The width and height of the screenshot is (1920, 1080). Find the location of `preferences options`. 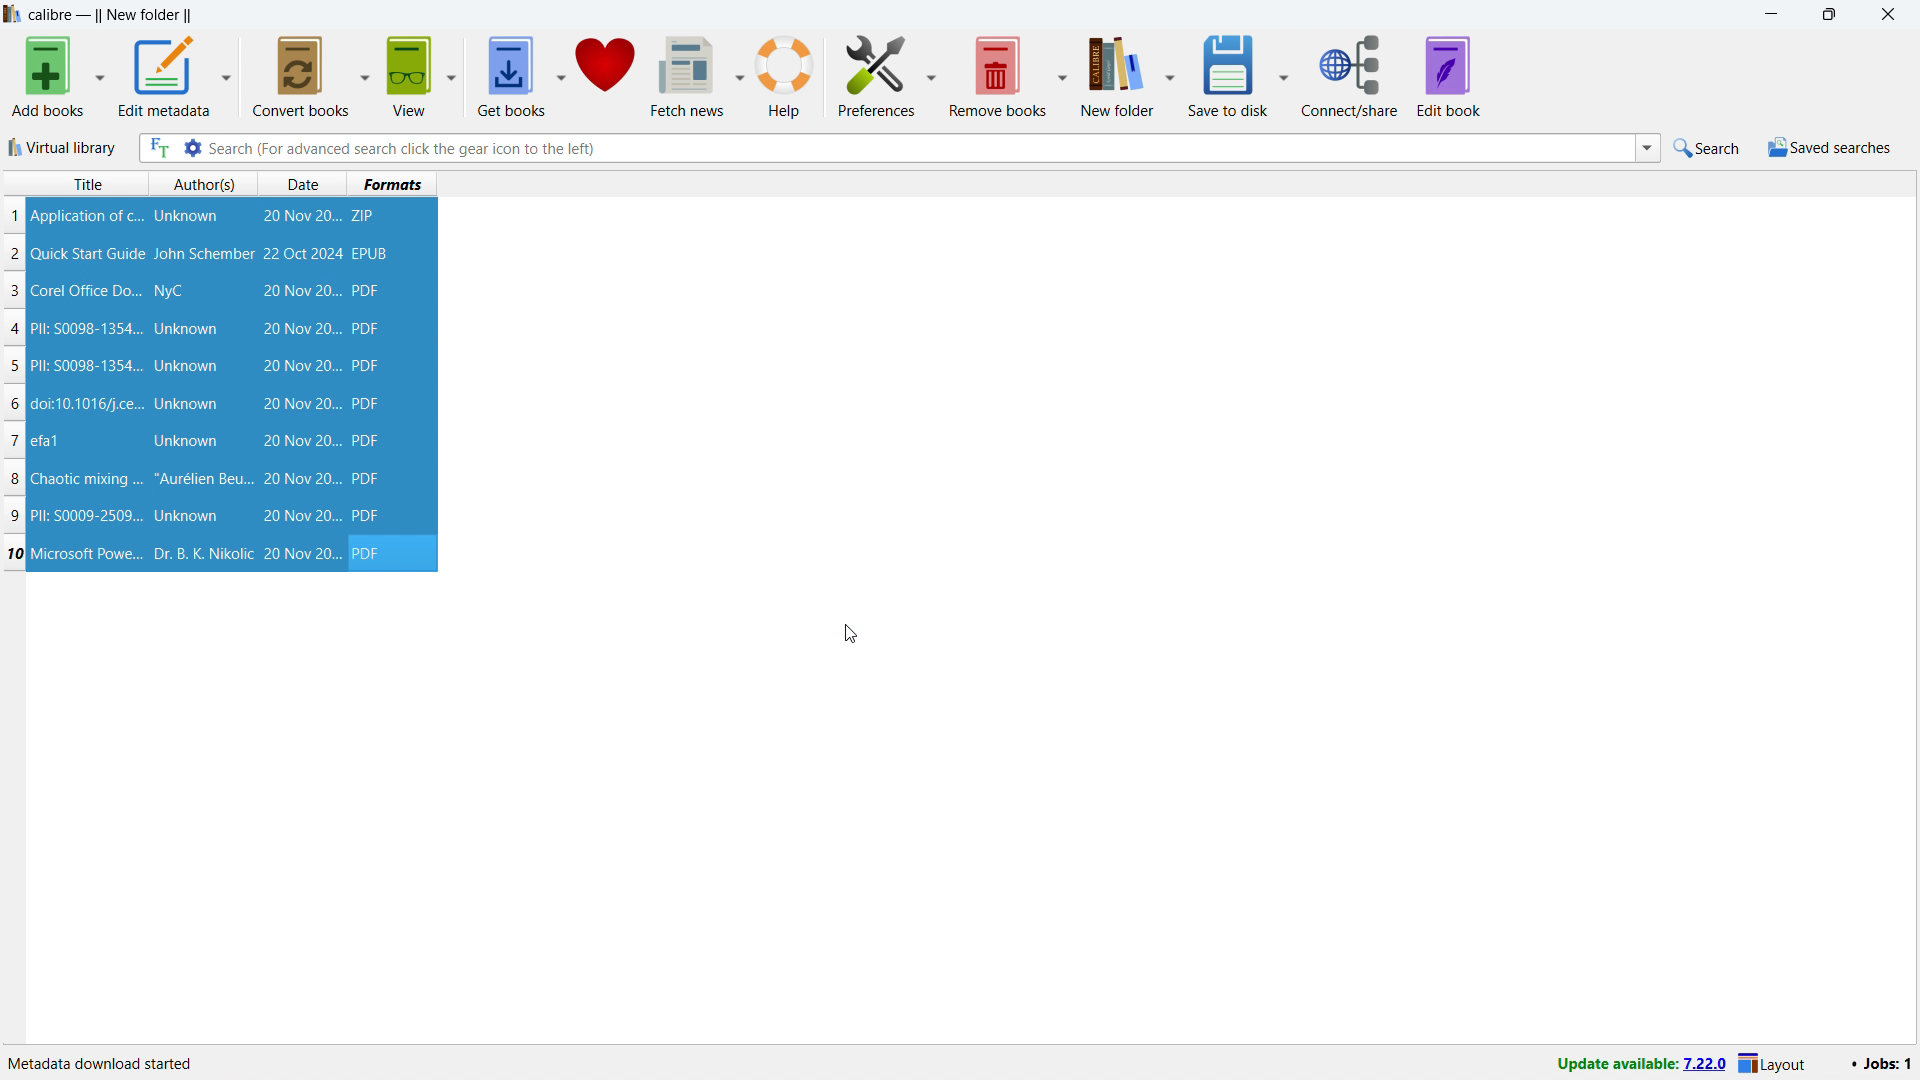

preferences options is located at coordinates (931, 74).